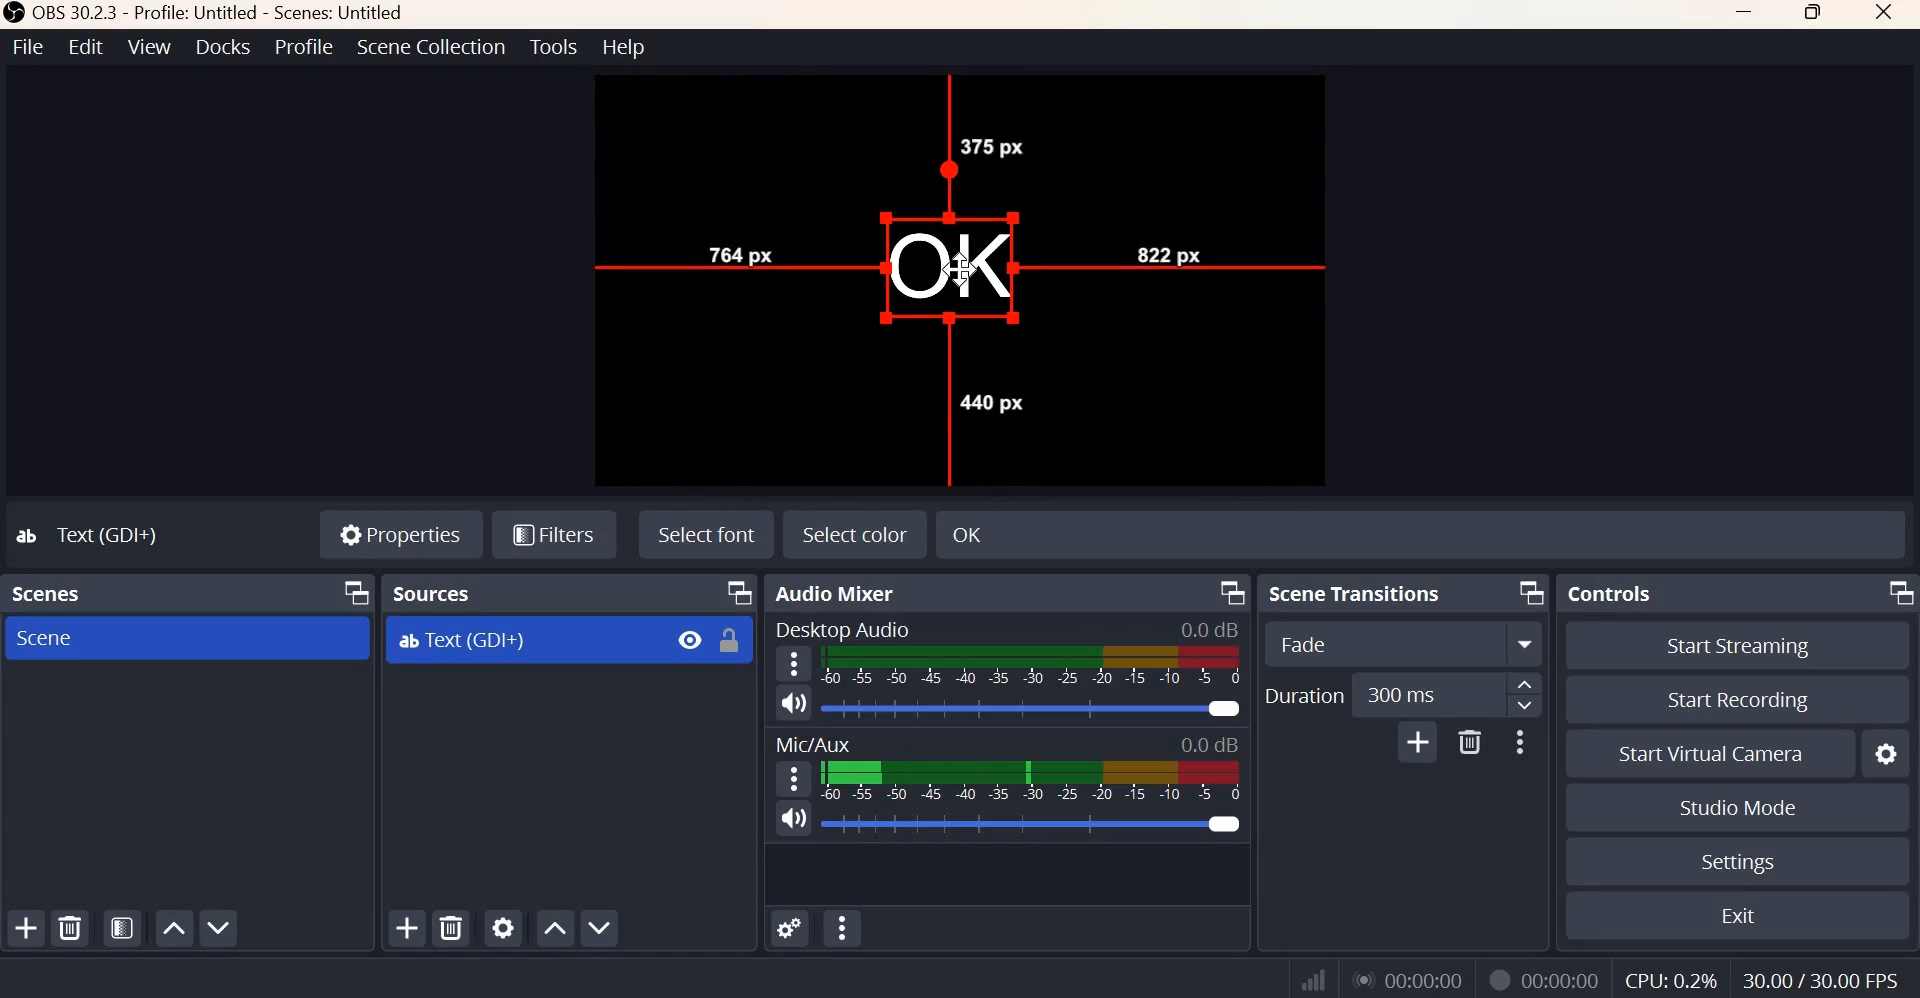 This screenshot has width=1920, height=998. Describe the element at coordinates (1525, 706) in the screenshot. I see `decrease duration` at that location.